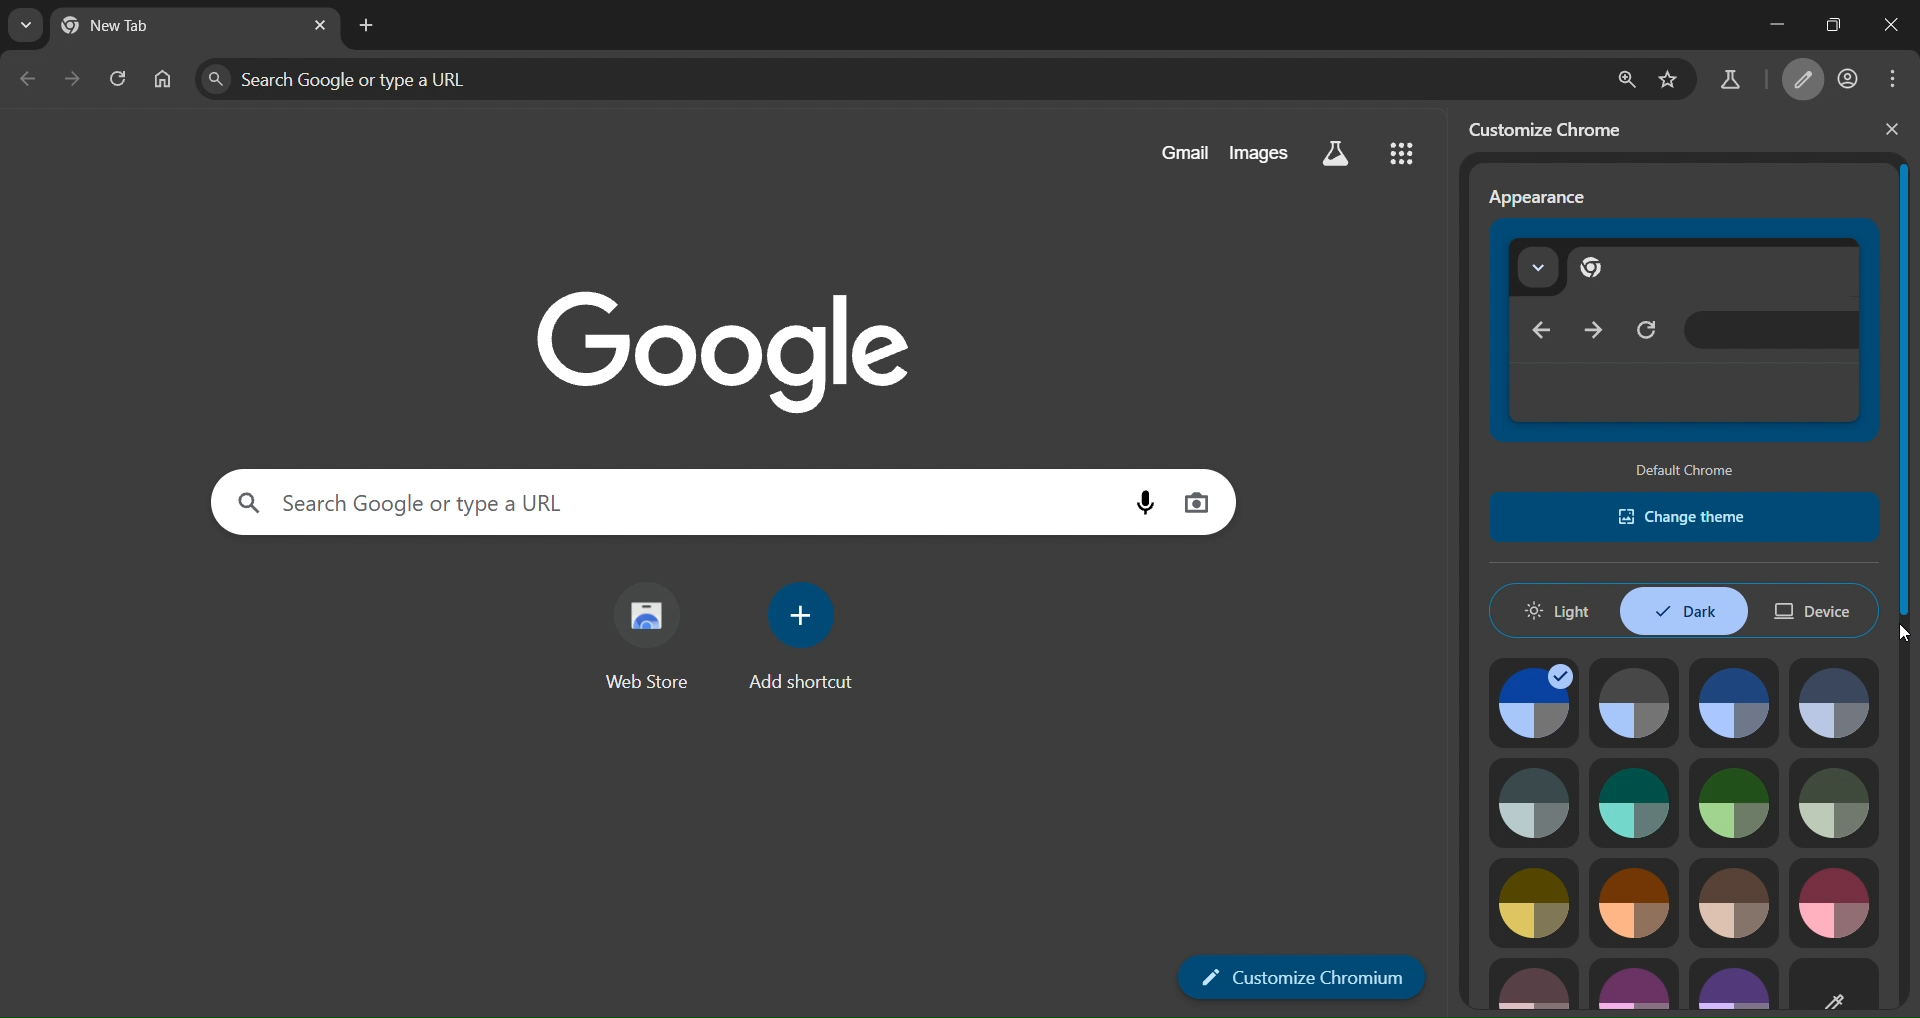 Image resolution: width=1920 pixels, height=1018 pixels. Describe the element at coordinates (1146, 502) in the screenshot. I see `voice search` at that location.